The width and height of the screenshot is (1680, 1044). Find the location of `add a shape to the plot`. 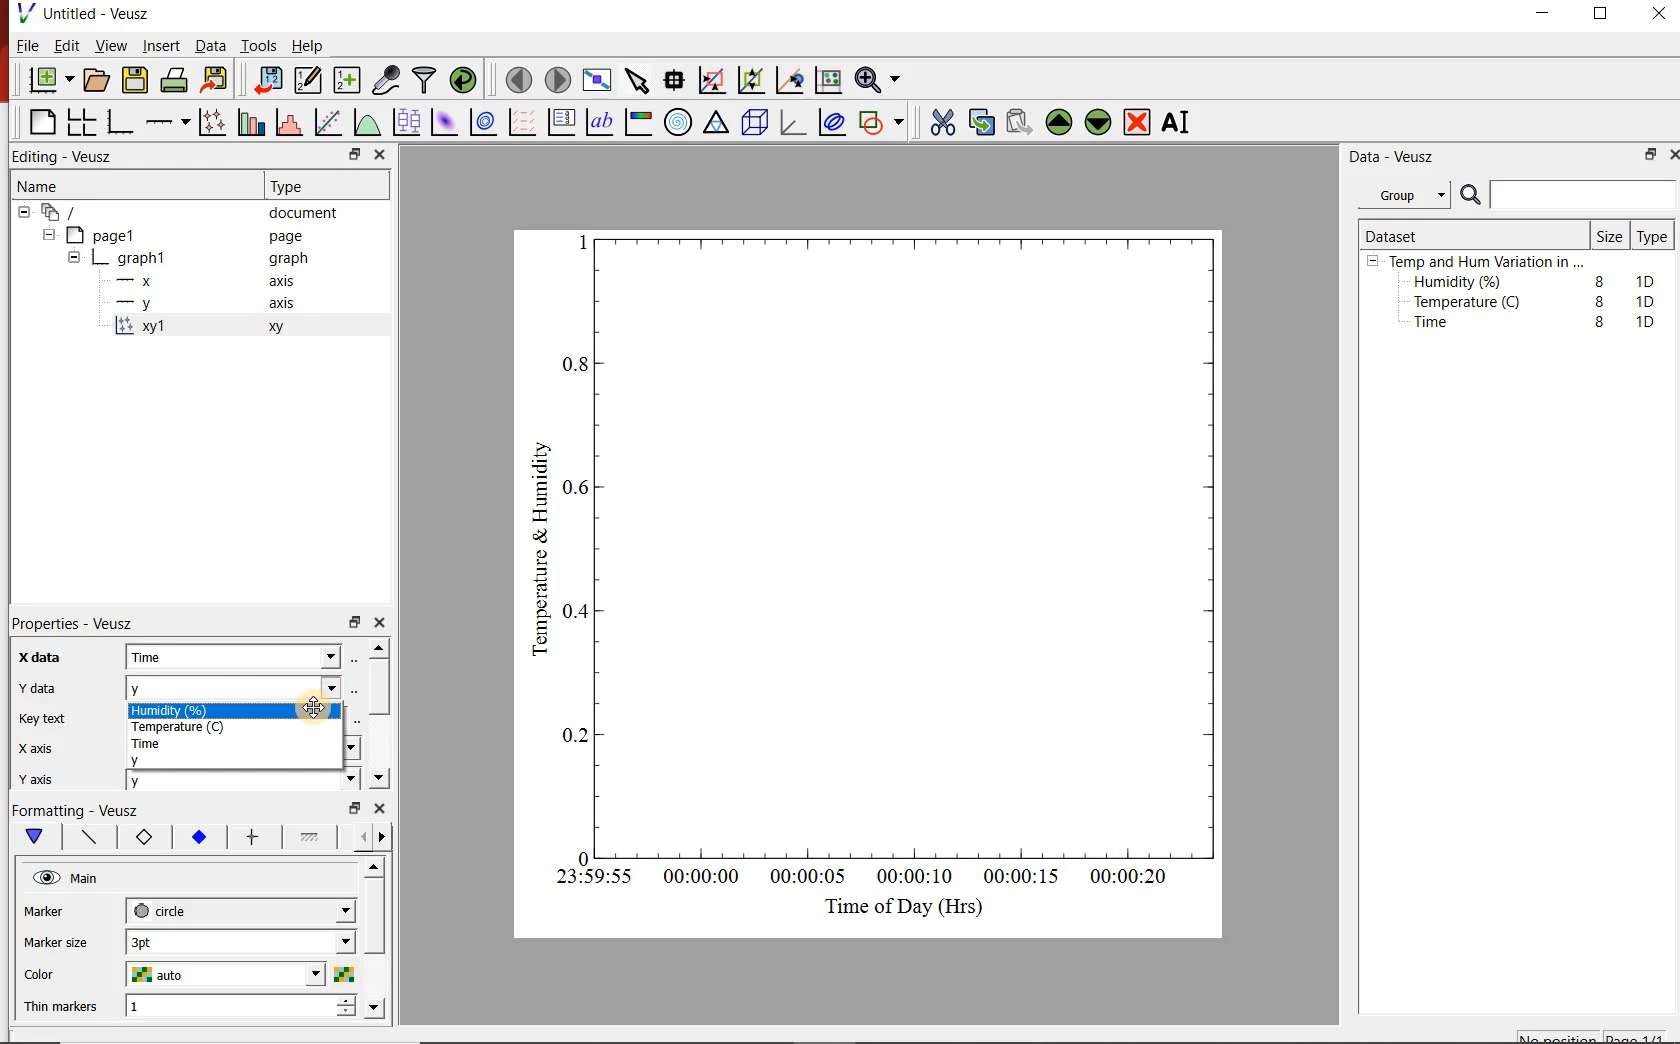

add a shape to the plot is located at coordinates (886, 125).